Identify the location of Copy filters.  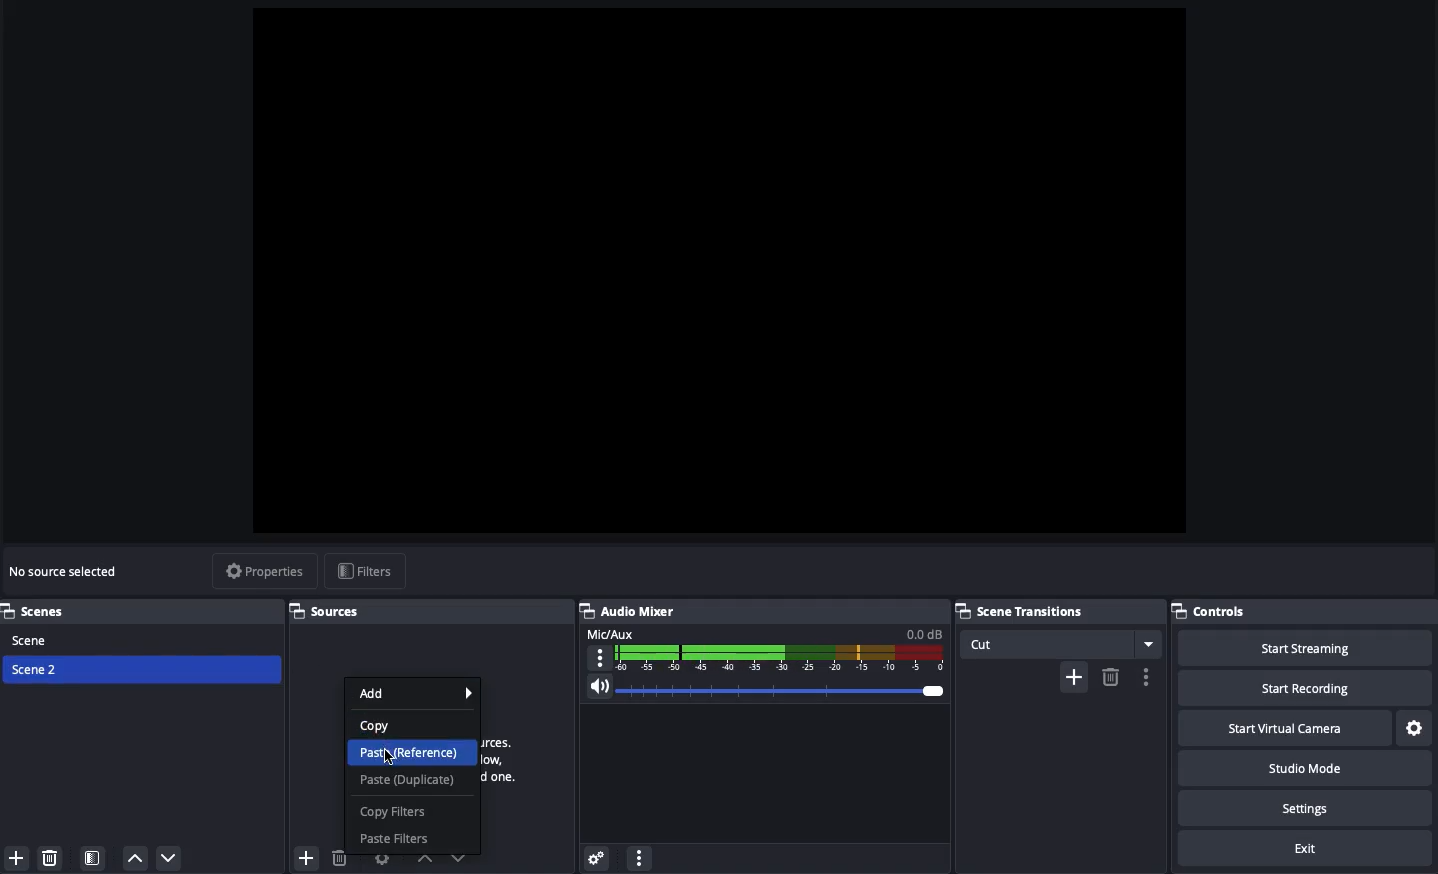
(397, 811).